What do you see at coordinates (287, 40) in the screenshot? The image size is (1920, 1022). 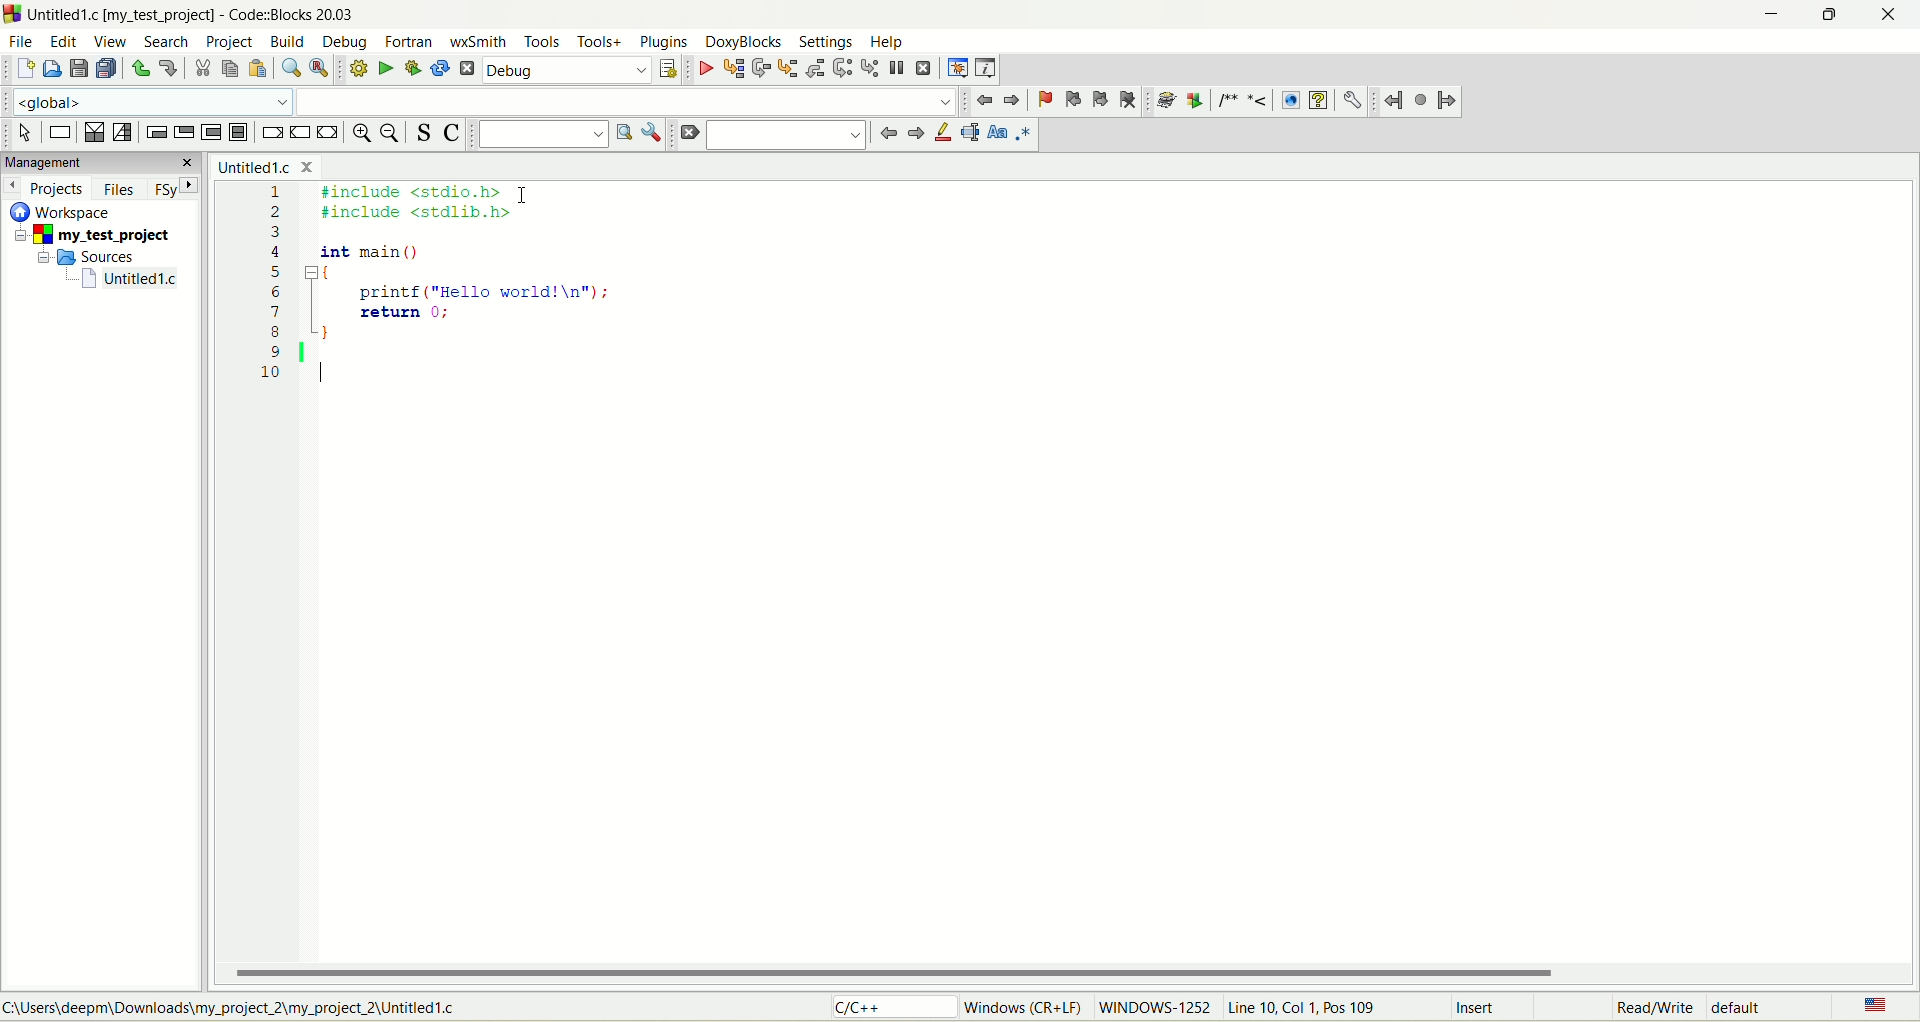 I see `build` at bounding box center [287, 40].